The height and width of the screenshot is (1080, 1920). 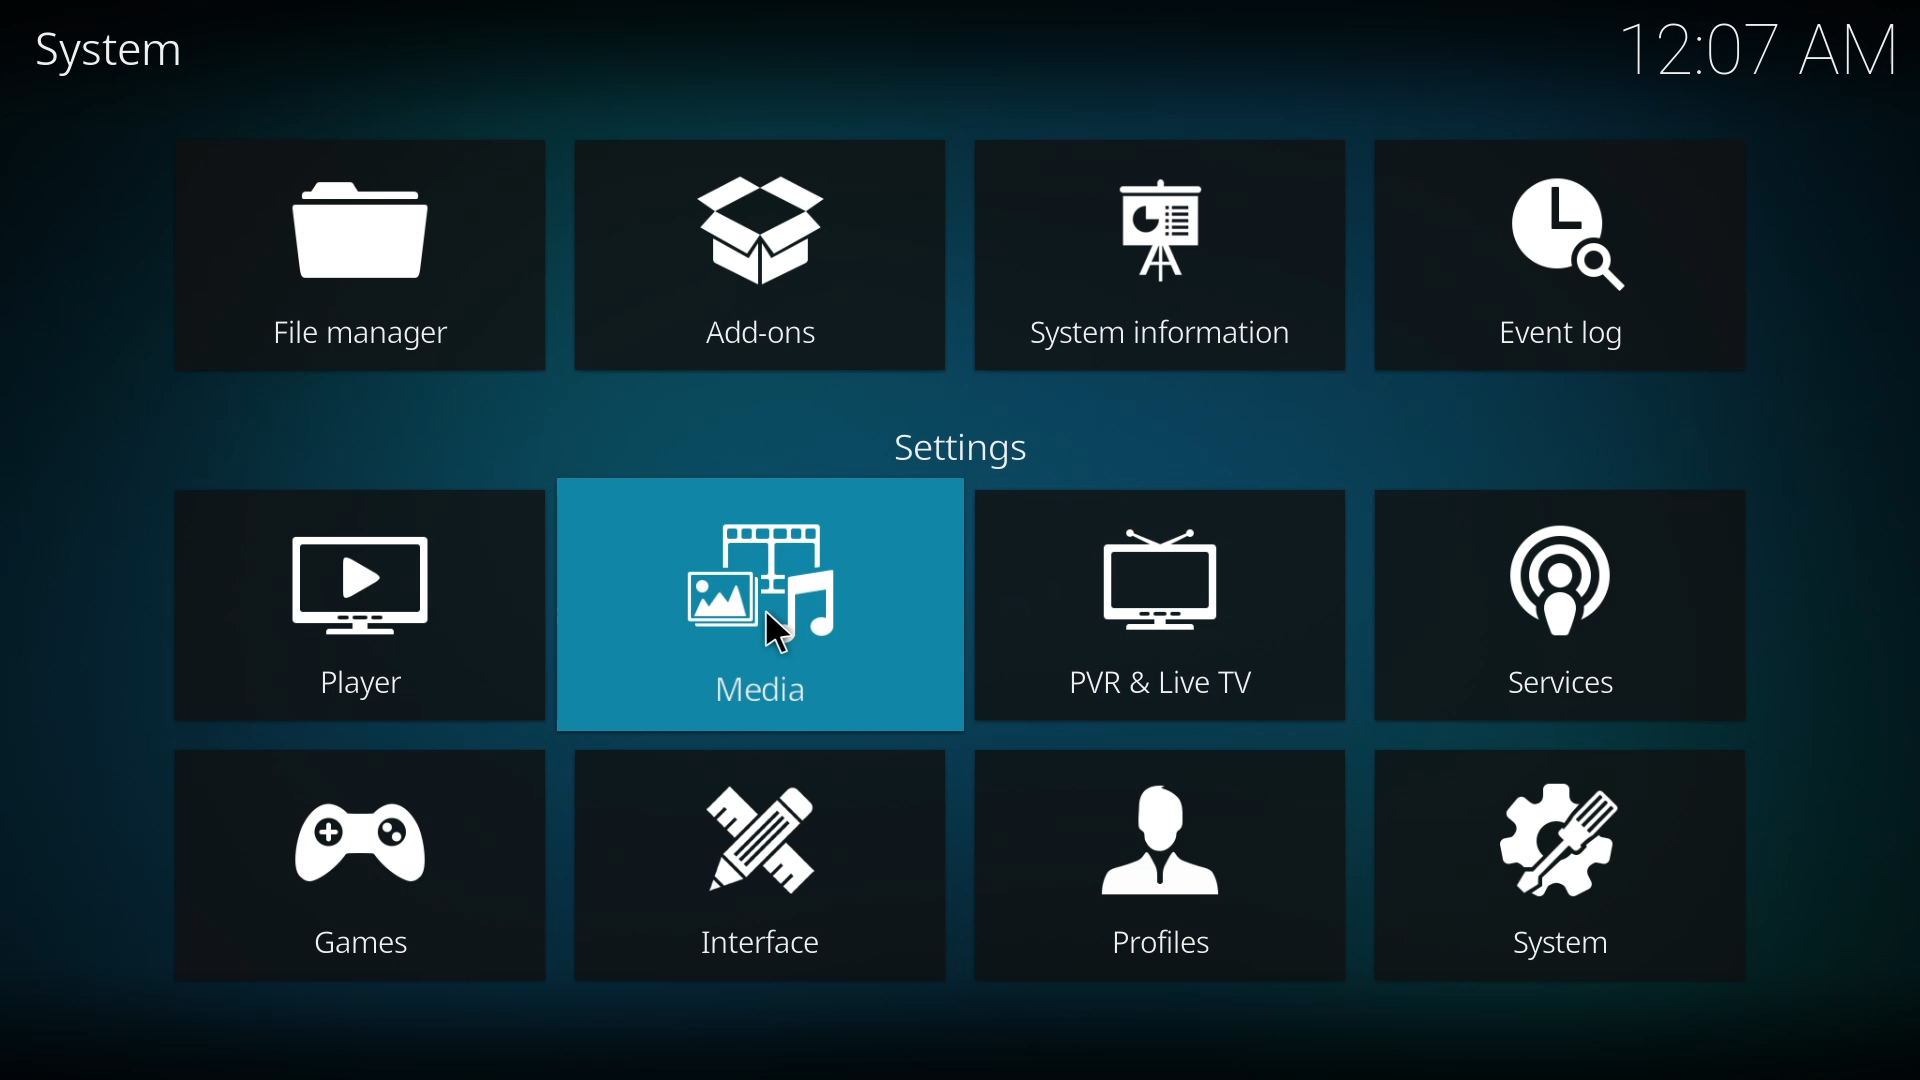 I want to click on services, so click(x=1557, y=607).